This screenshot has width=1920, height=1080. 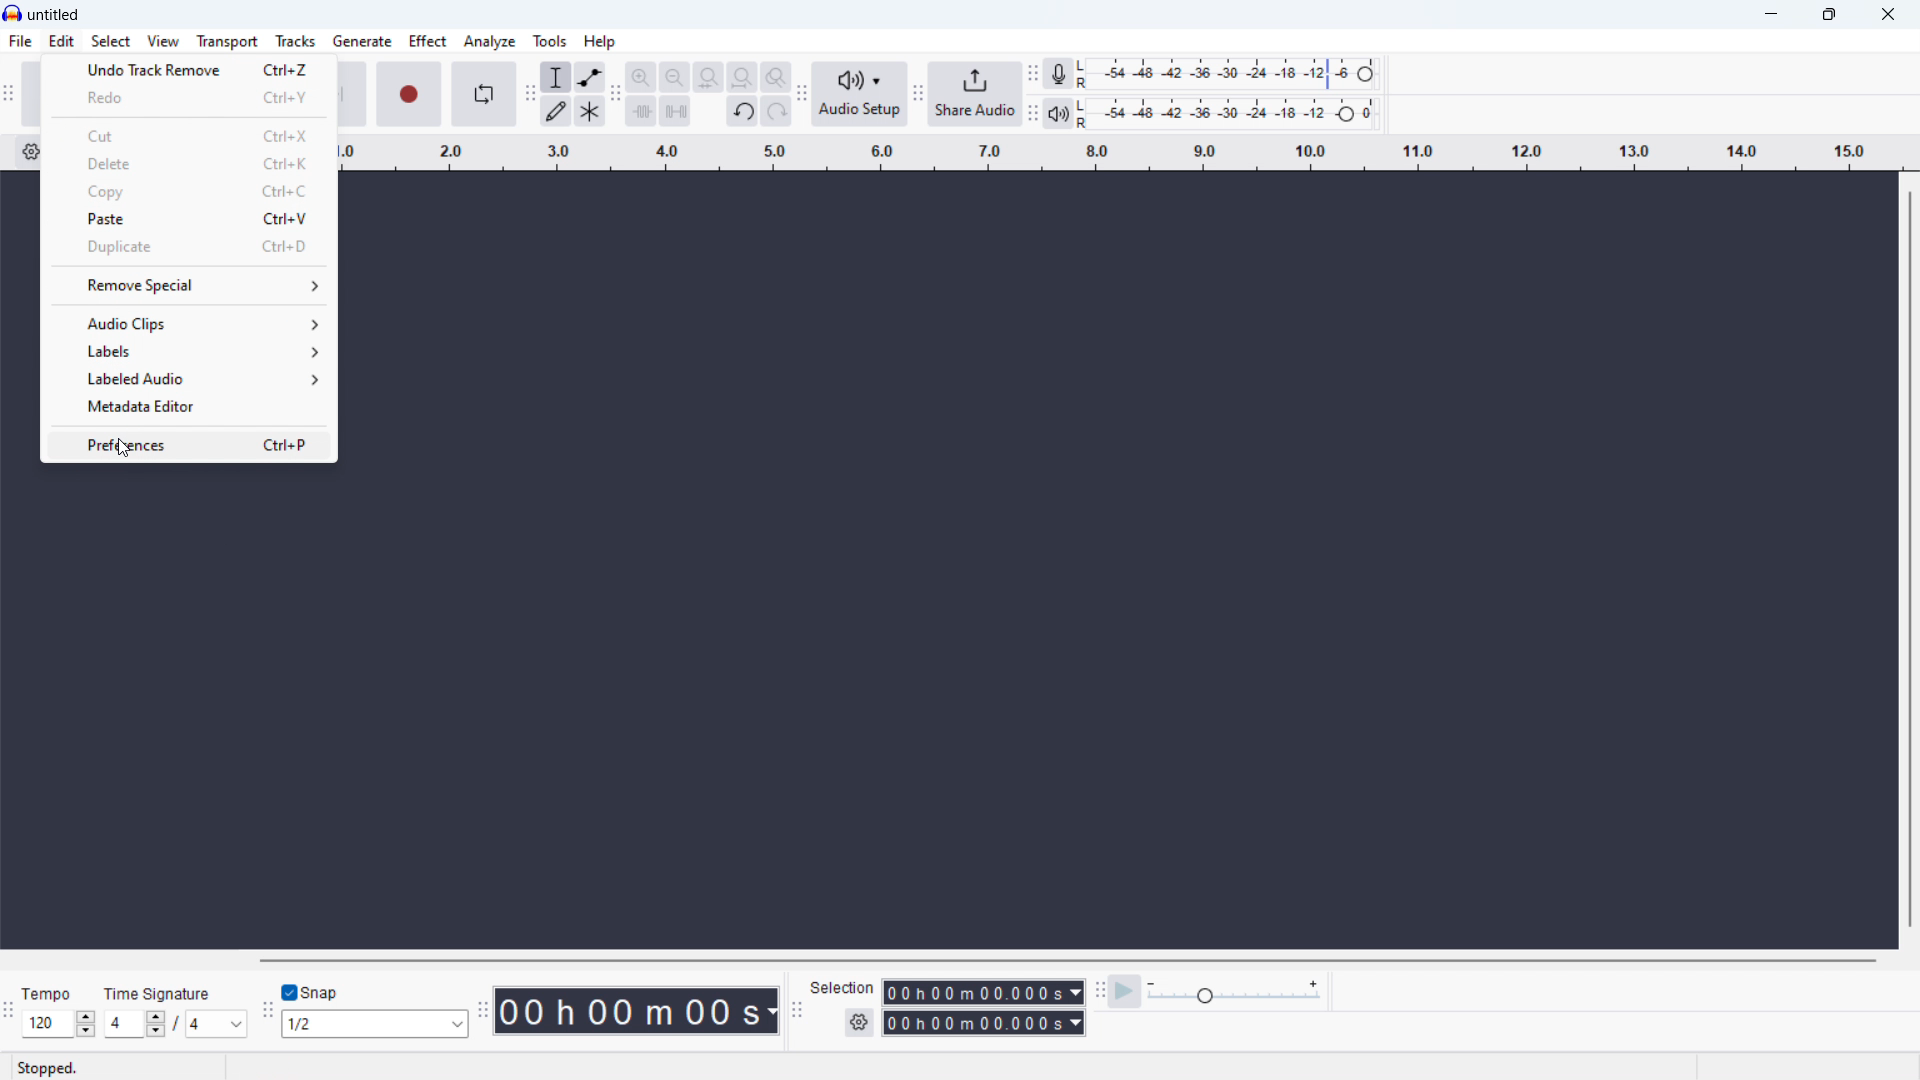 I want to click on edit, so click(x=63, y=42).